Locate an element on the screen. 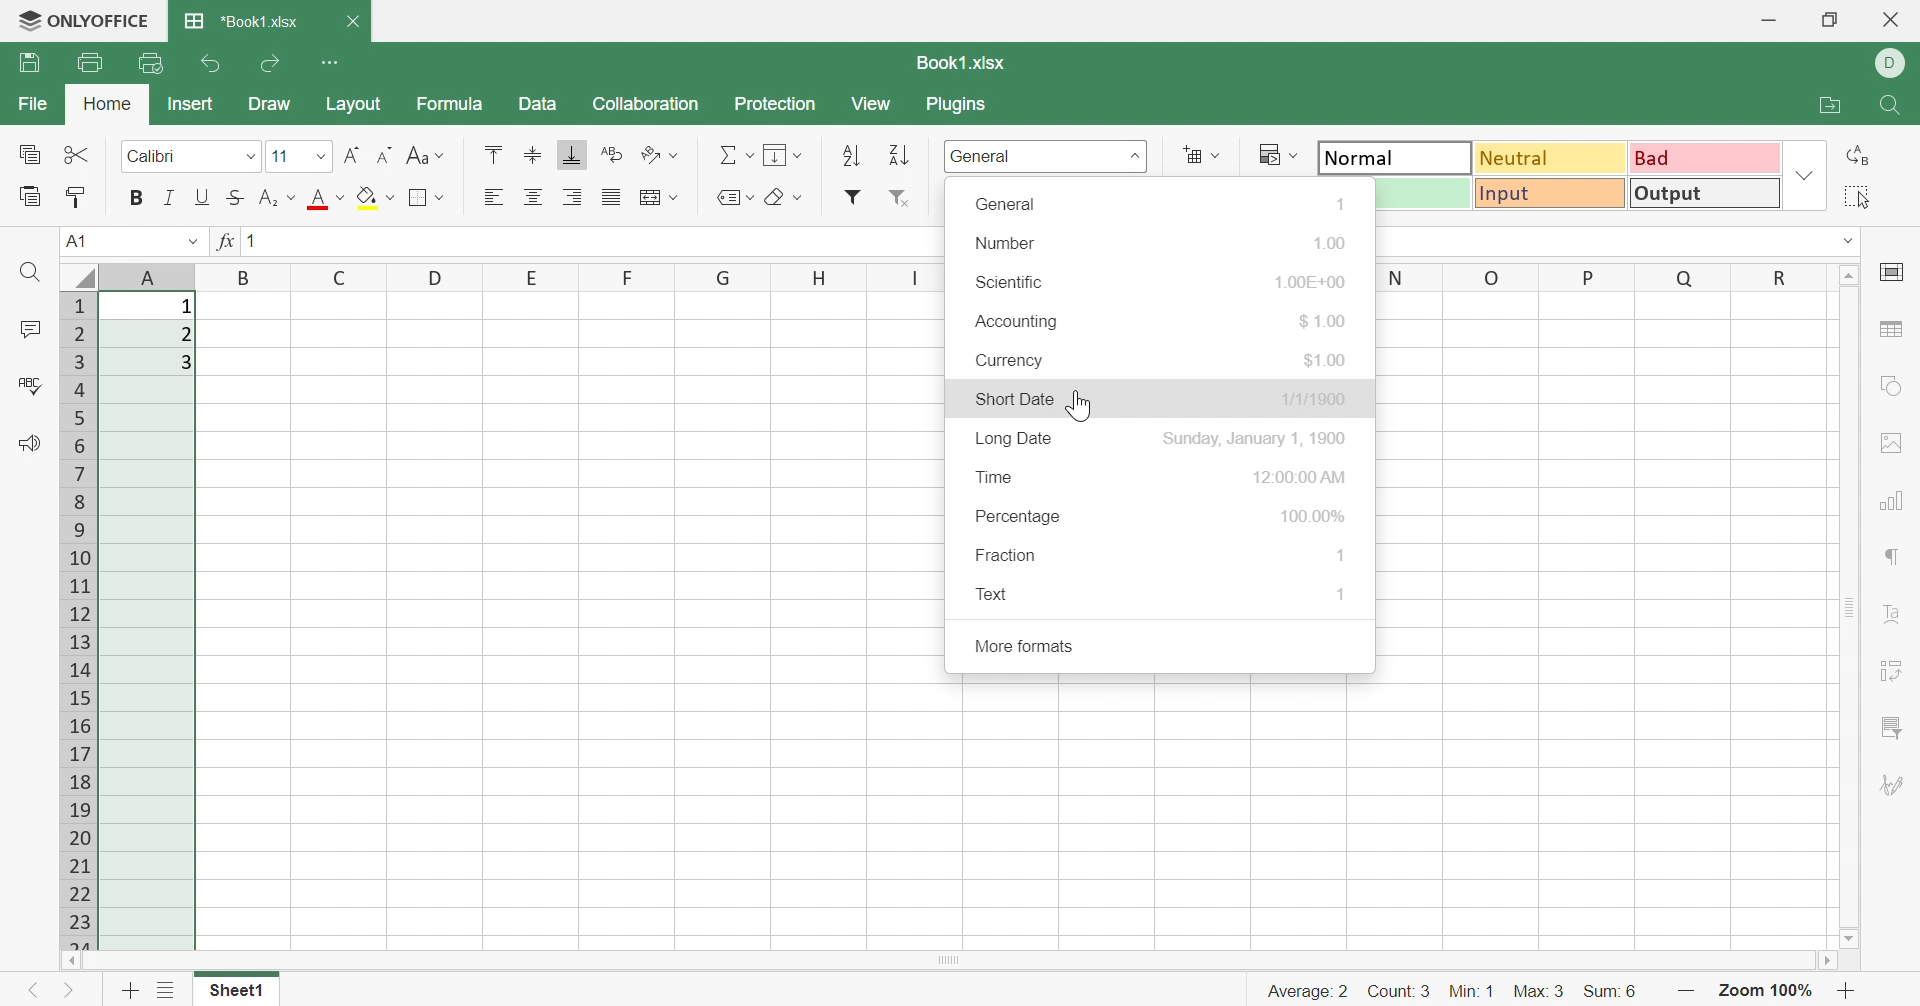  Column names is located at coordinates (535, 277).